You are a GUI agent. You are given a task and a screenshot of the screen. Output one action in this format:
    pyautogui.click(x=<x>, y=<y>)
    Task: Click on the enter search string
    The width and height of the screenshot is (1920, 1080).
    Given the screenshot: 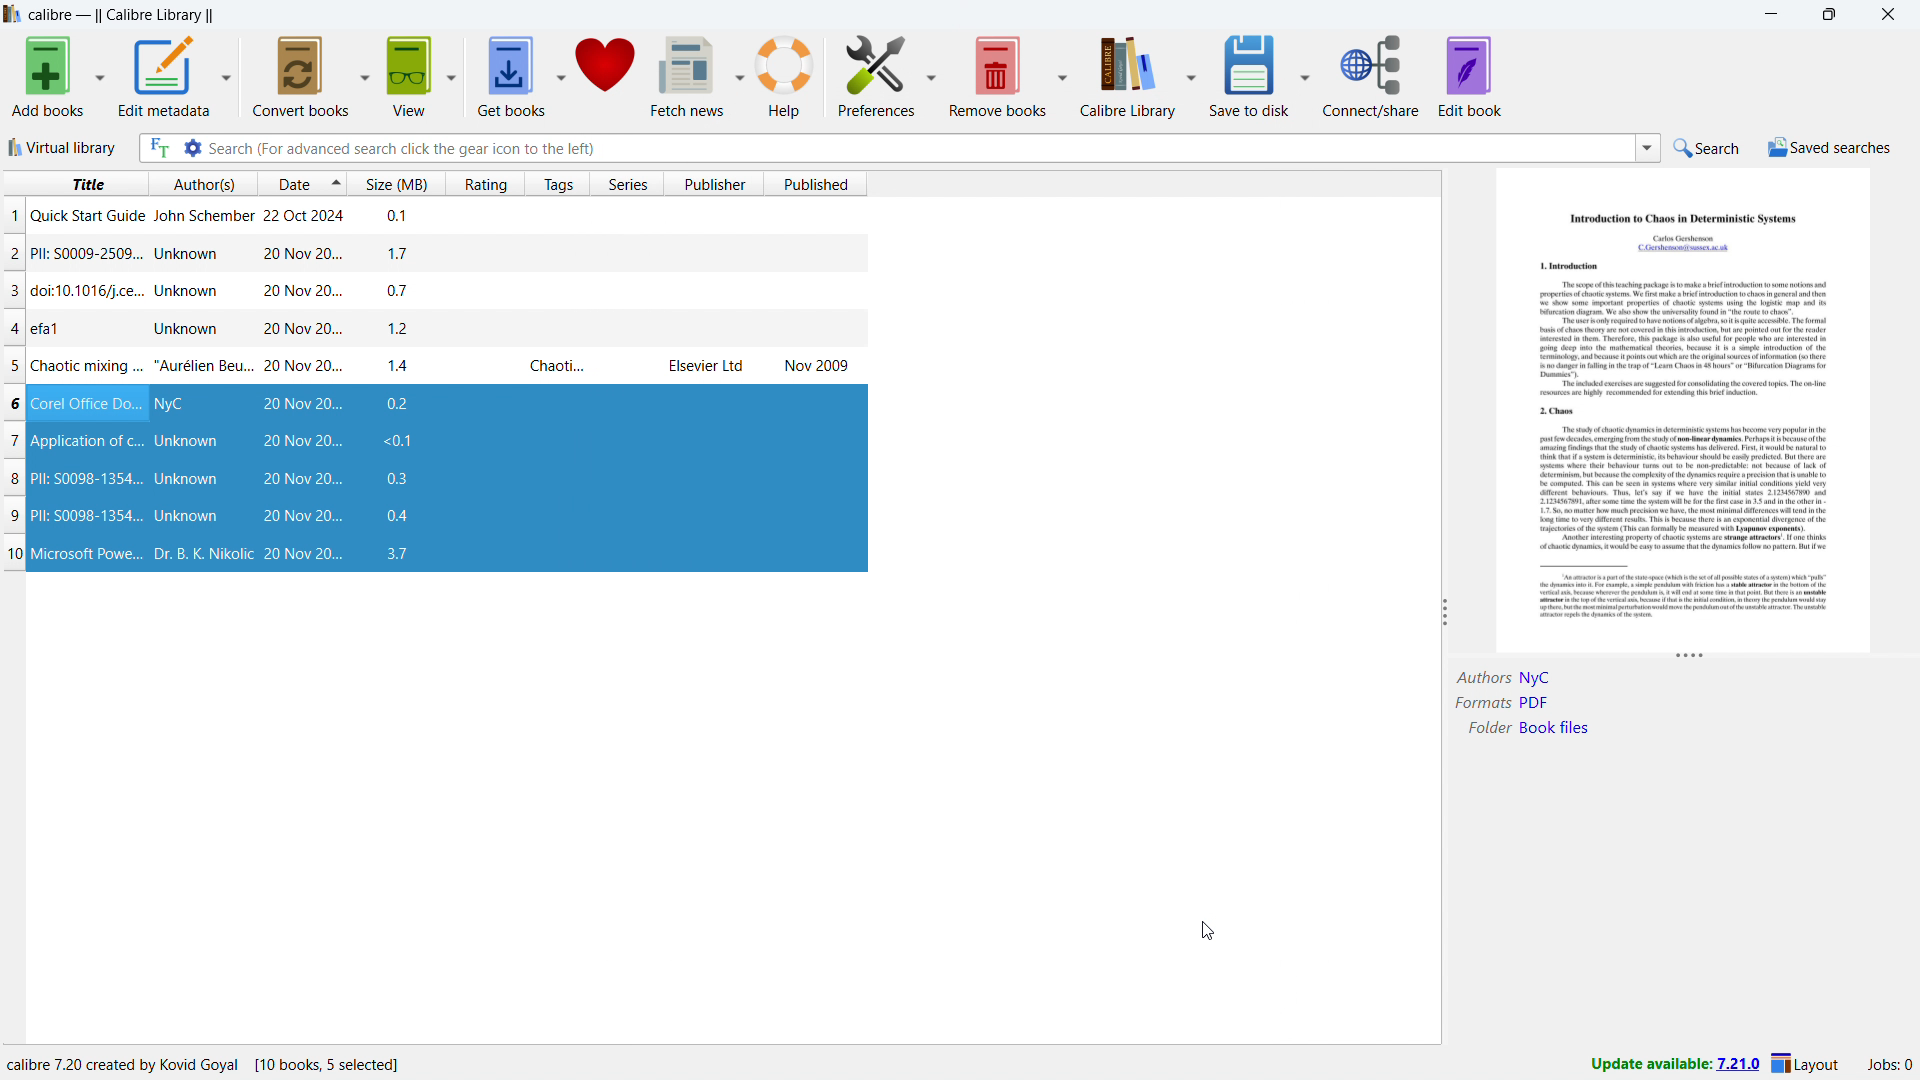 What is the action you would take?
    pyautogui.click(x=920, y=148)
    